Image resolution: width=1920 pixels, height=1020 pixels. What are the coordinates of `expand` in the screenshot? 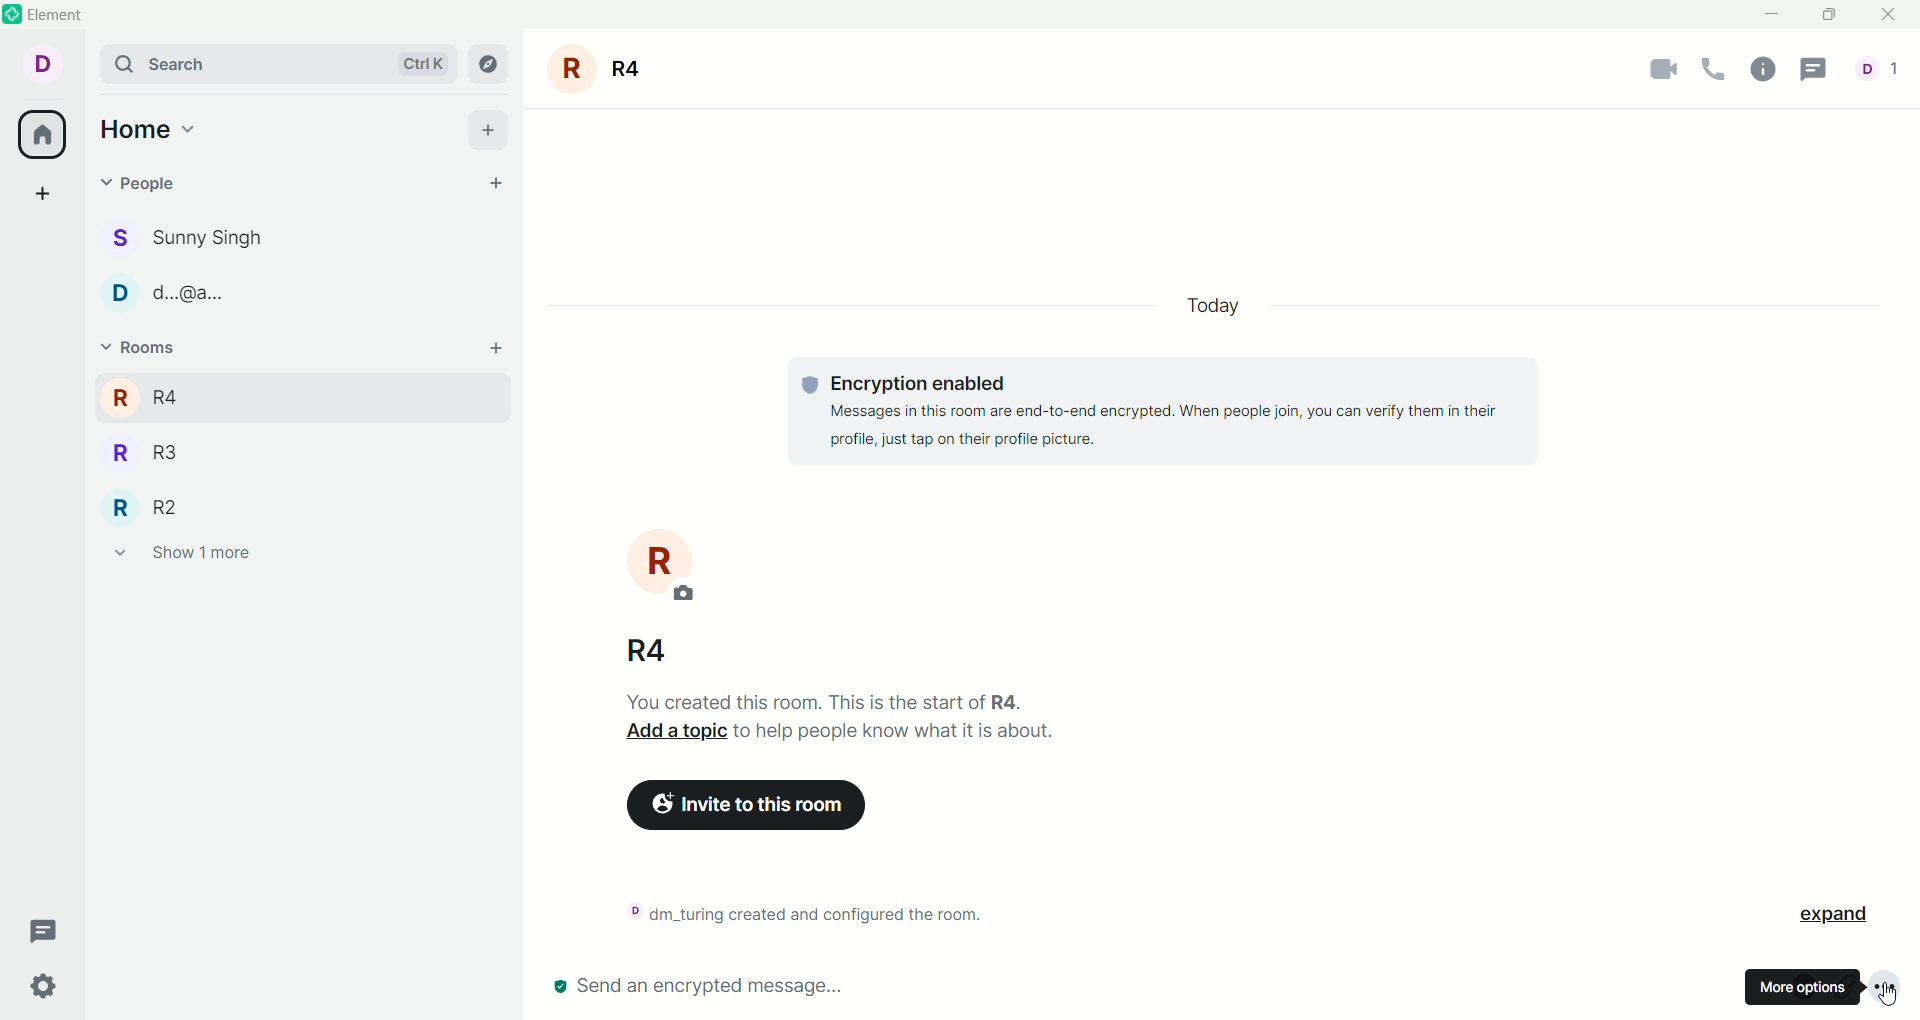 It's located at (1843, 912).